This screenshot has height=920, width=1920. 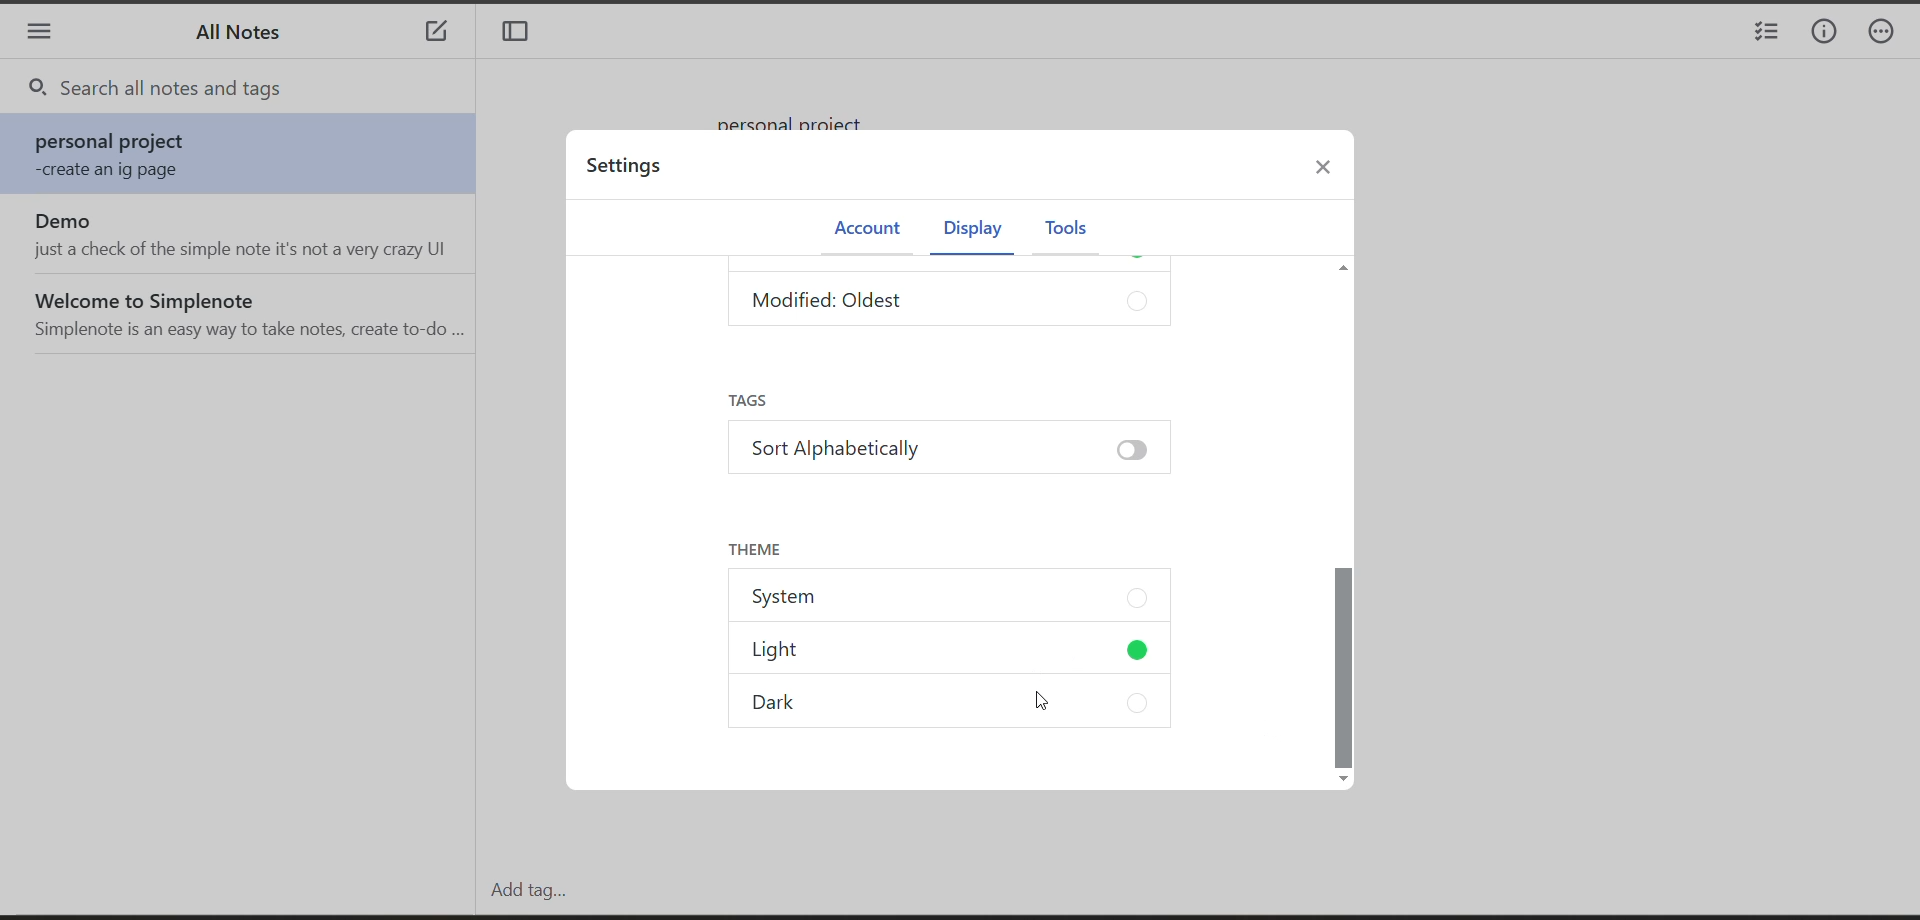 I want to click on vertical scroll bar, so click(x=1343, y=522).